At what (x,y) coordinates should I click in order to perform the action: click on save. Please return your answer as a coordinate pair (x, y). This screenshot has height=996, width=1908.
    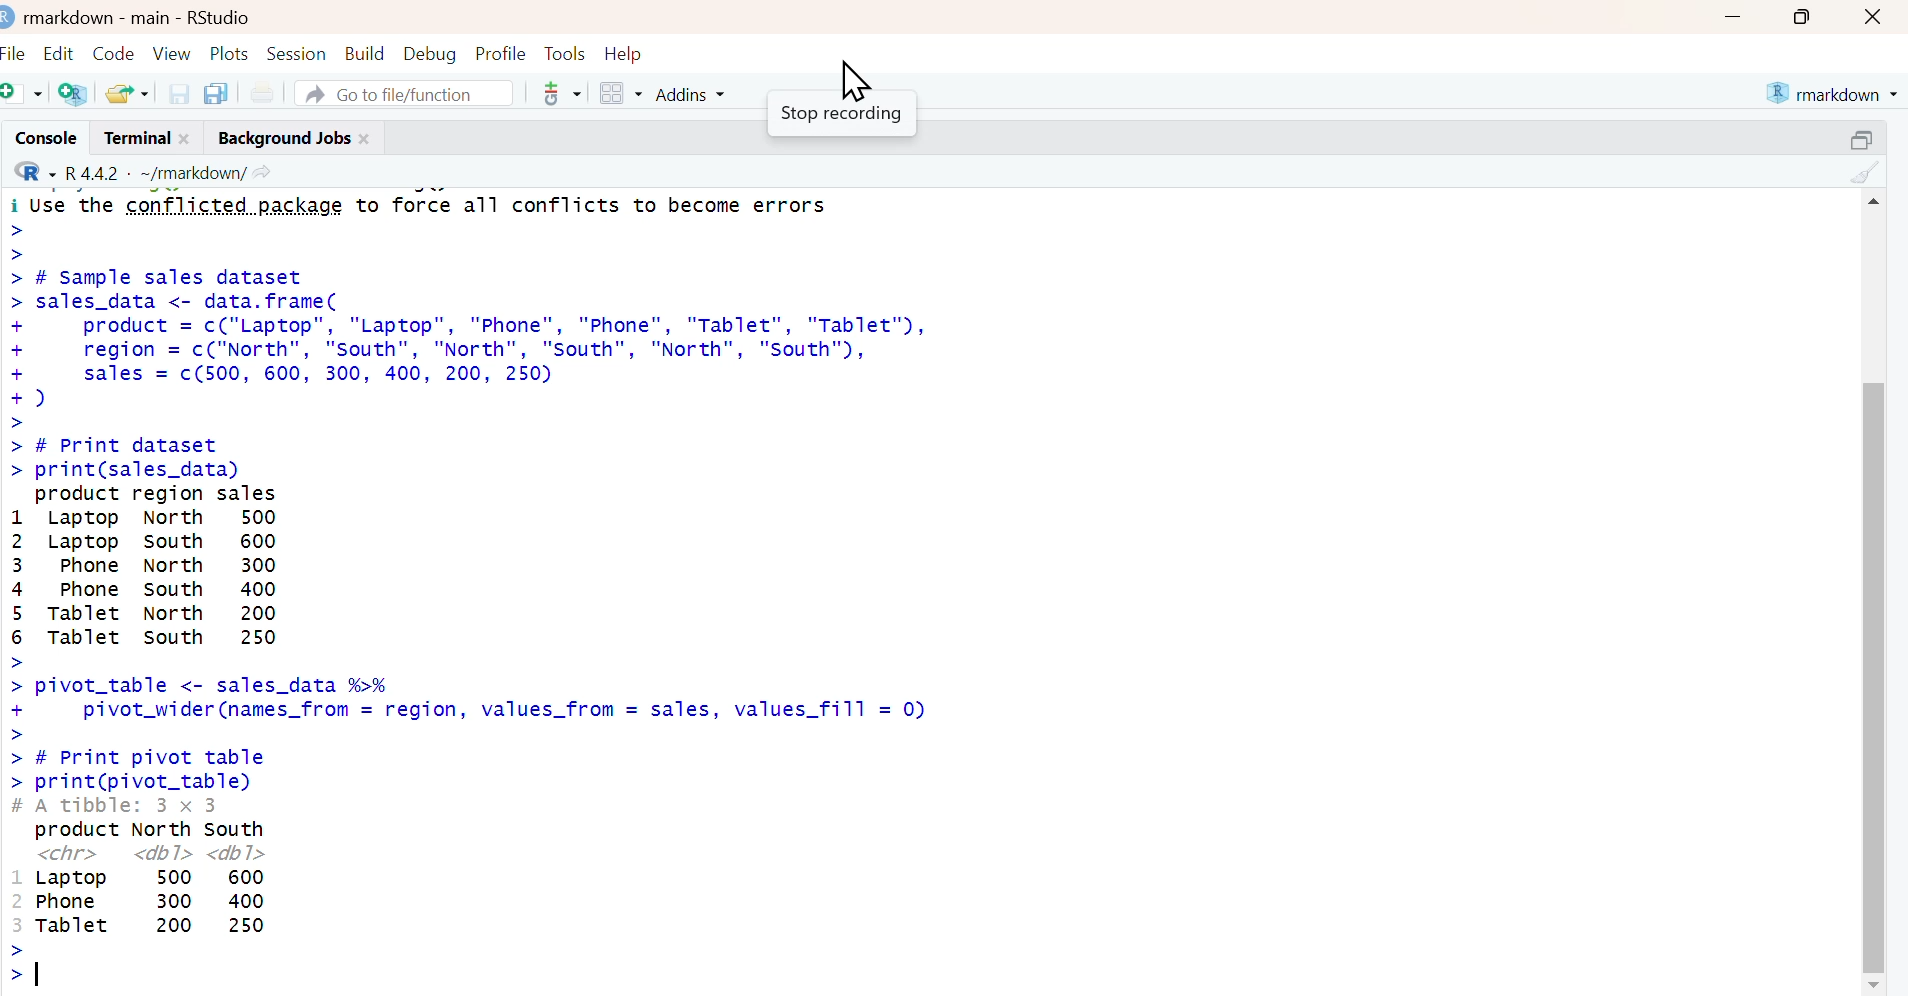
    Looking at the image, I should click on (180, 92).